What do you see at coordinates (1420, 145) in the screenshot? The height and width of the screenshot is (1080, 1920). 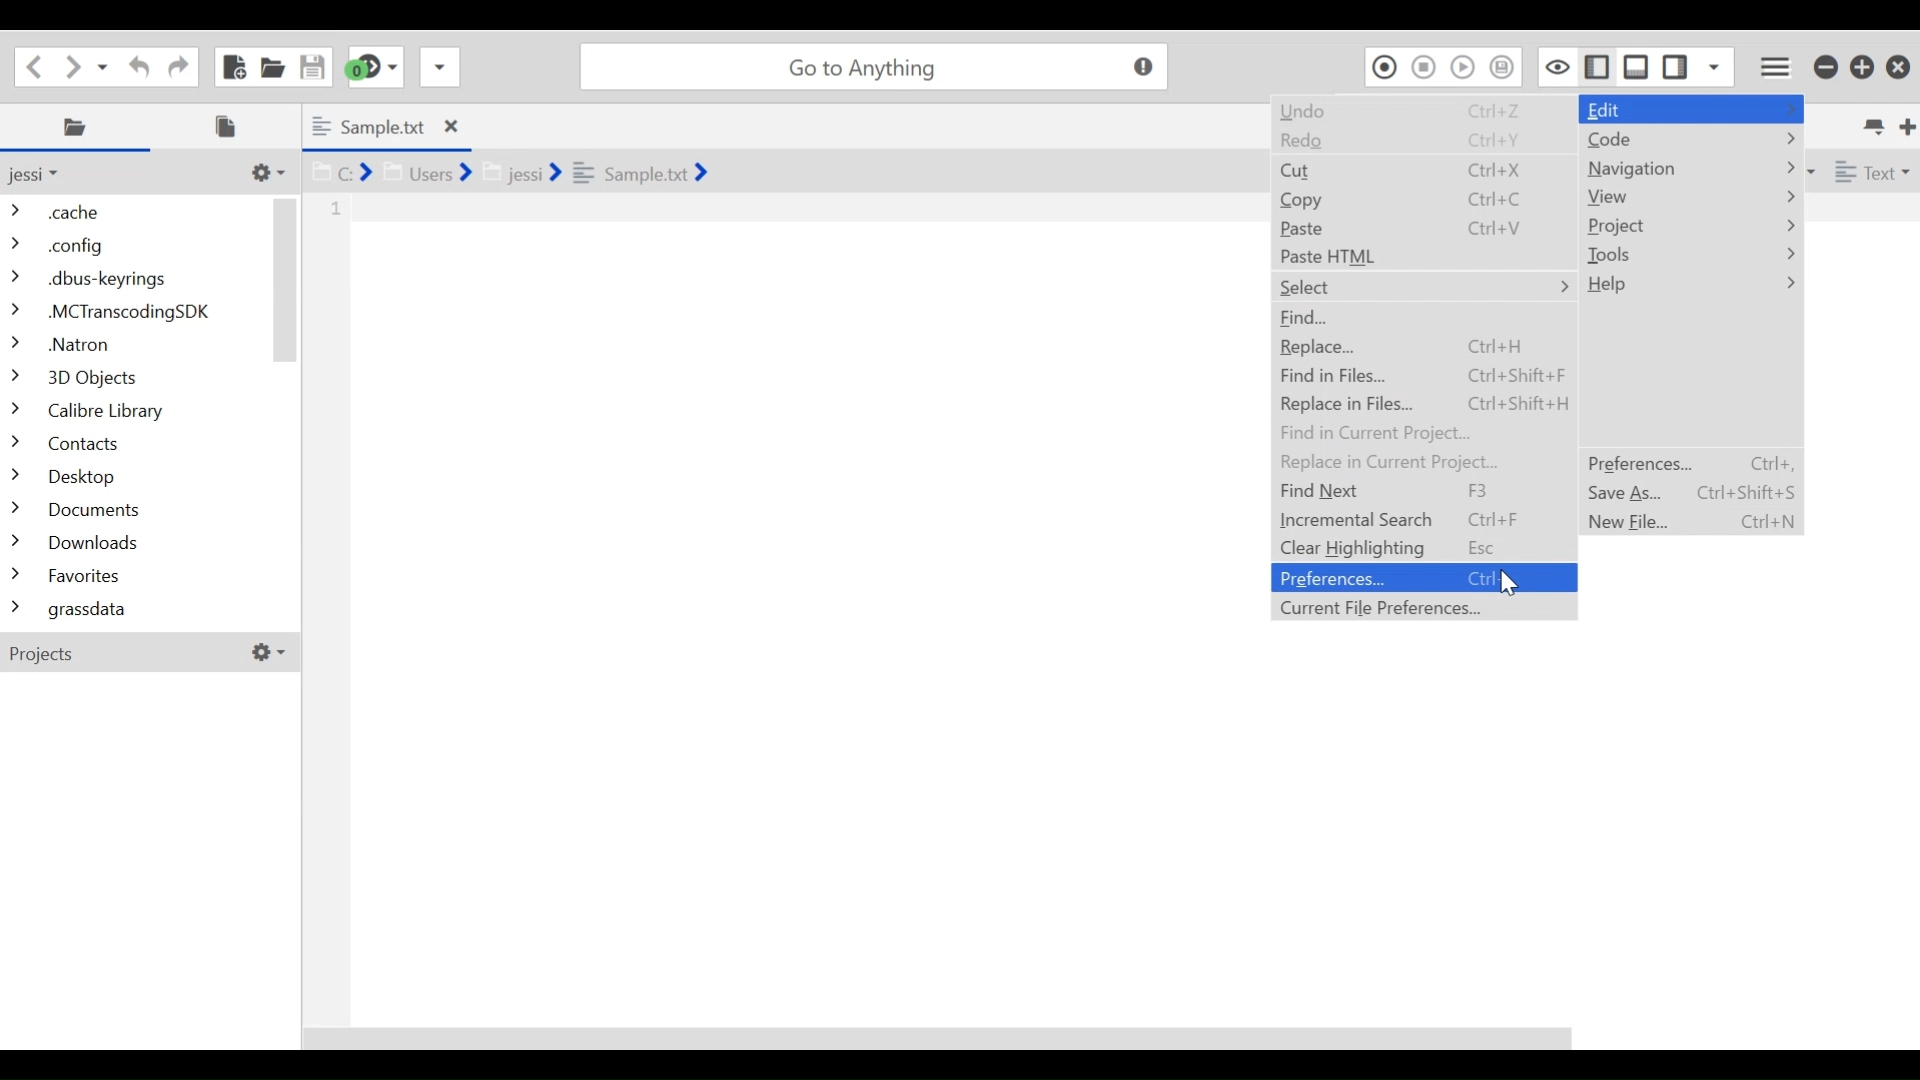 I see `Redo` at bounding box center [1420, 145].